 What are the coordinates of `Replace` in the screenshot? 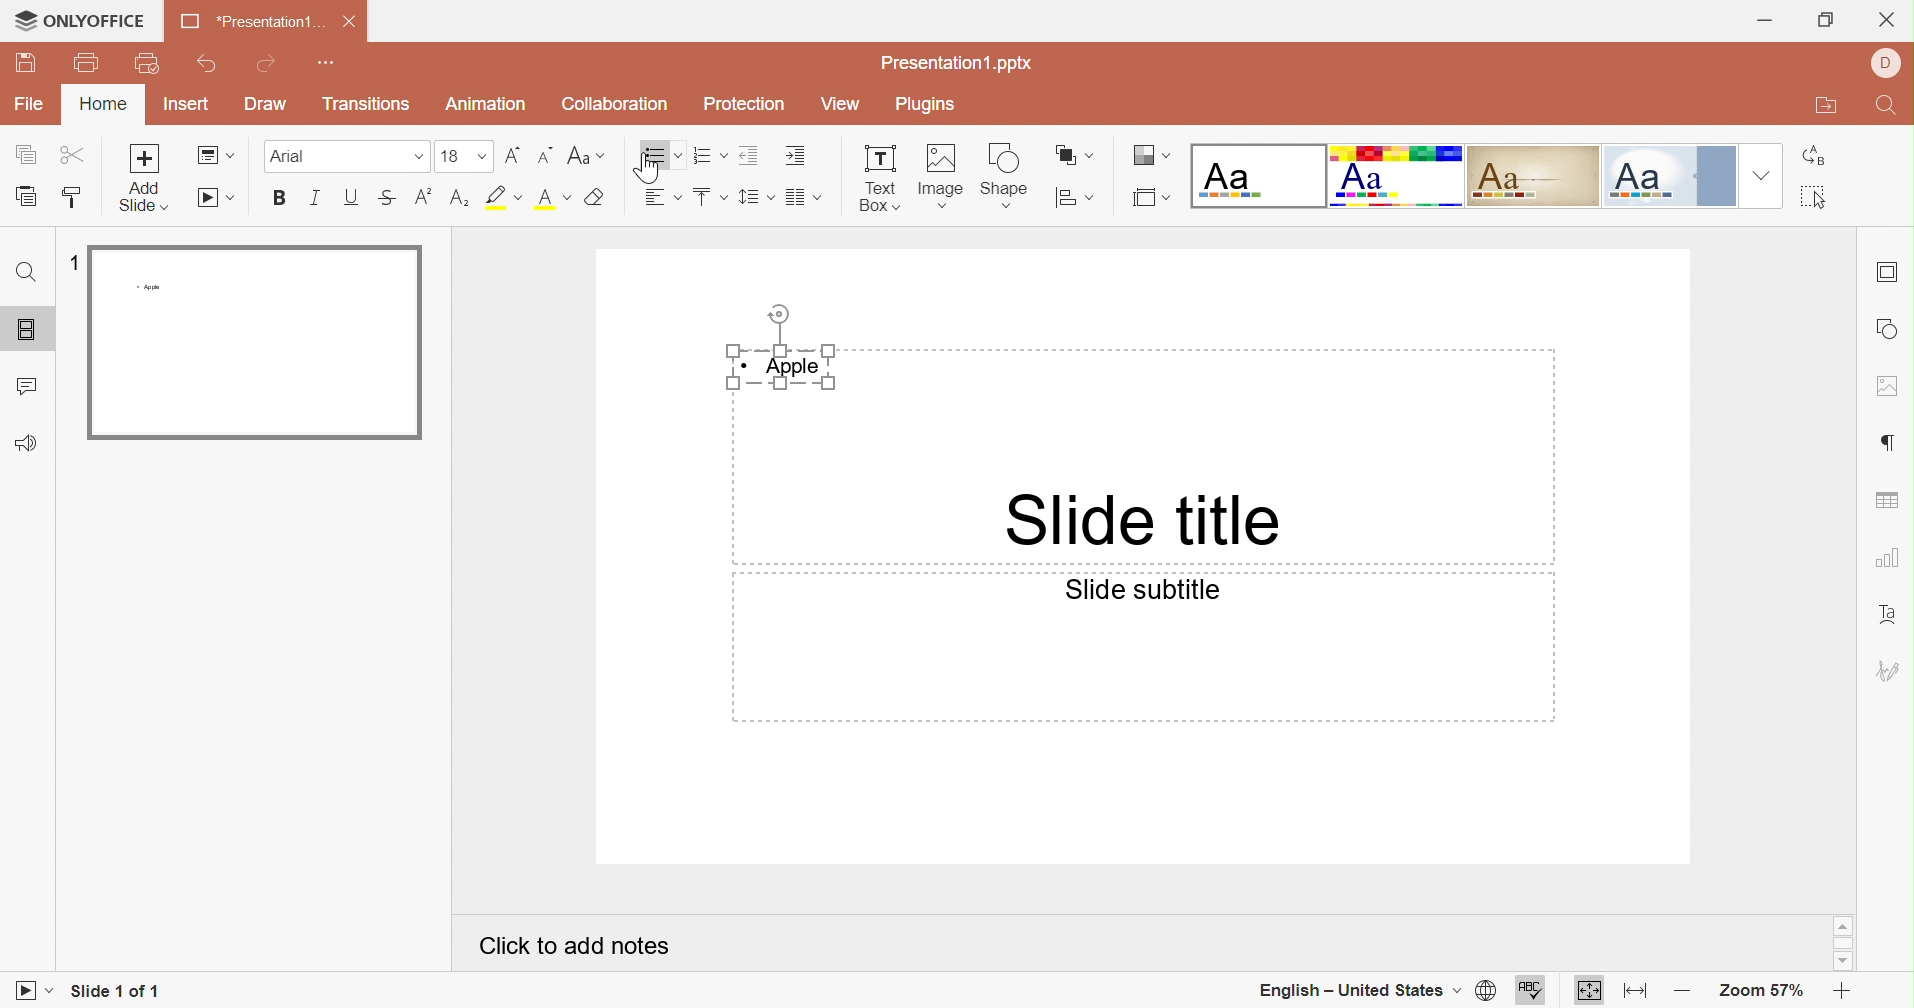 It's located at (1819, 159).